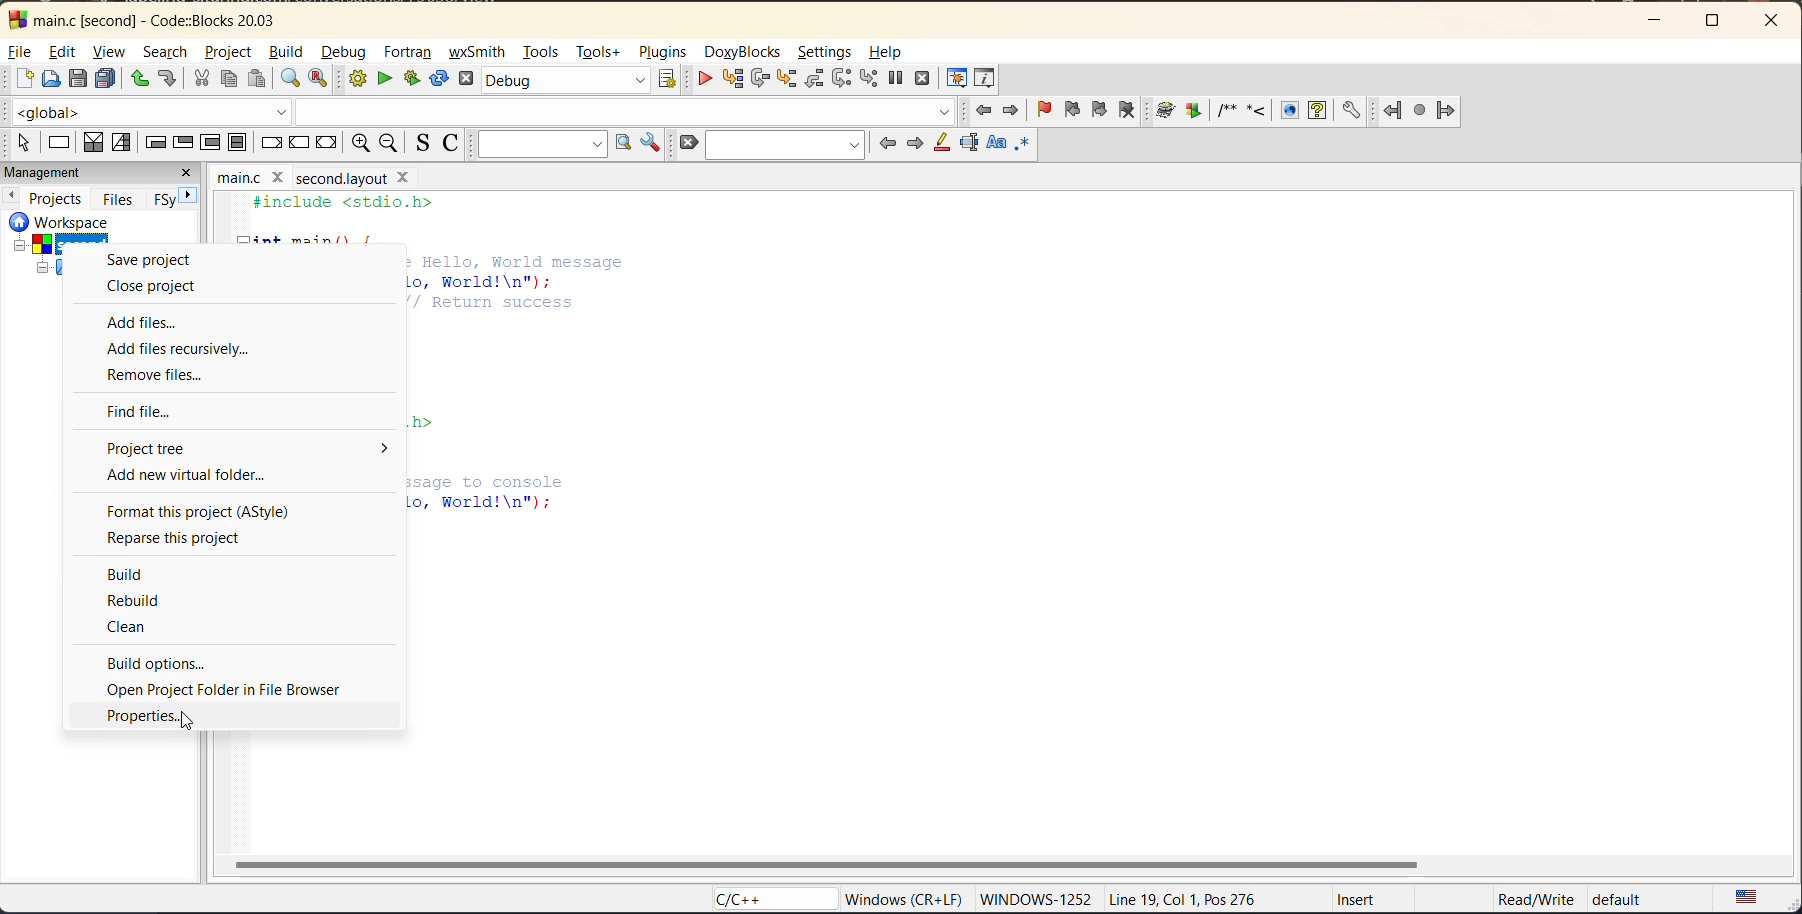 Image resolution: width=1802 pixels, height=914 pixels. I want to click on minimize, so click(1664, 17).